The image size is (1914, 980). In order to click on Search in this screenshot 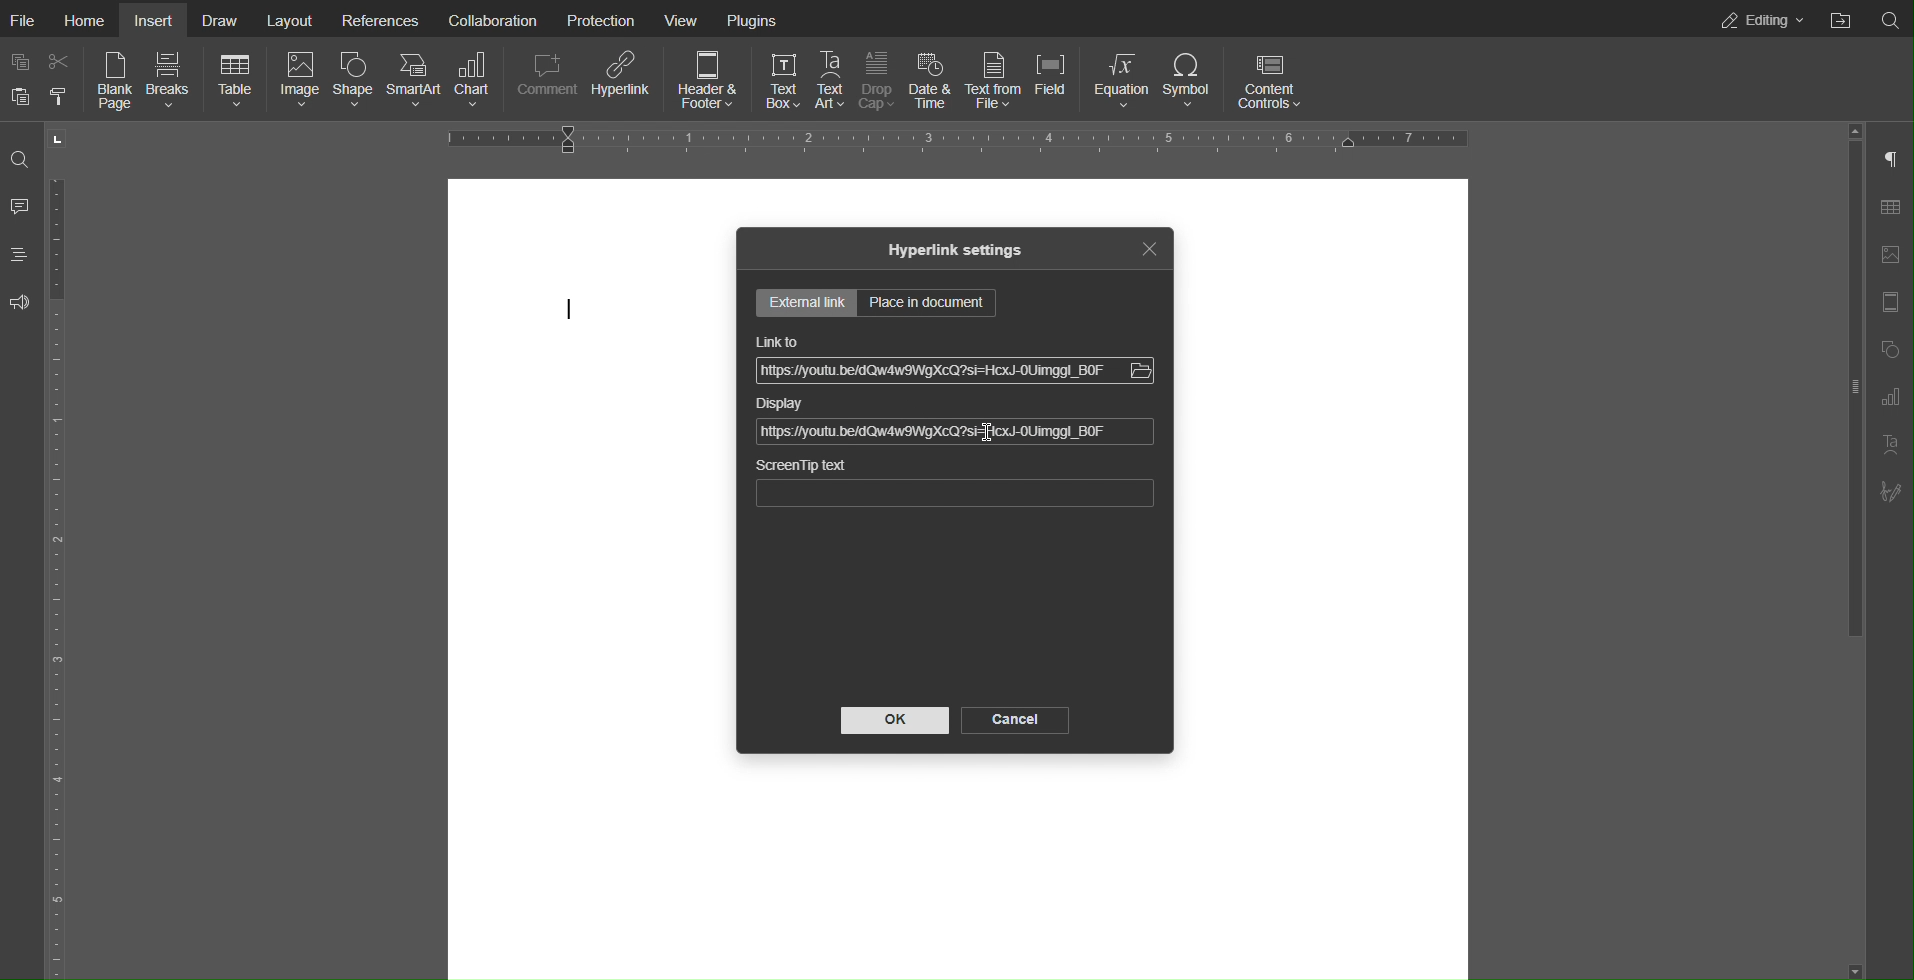, I will do `click(20, 158)`.